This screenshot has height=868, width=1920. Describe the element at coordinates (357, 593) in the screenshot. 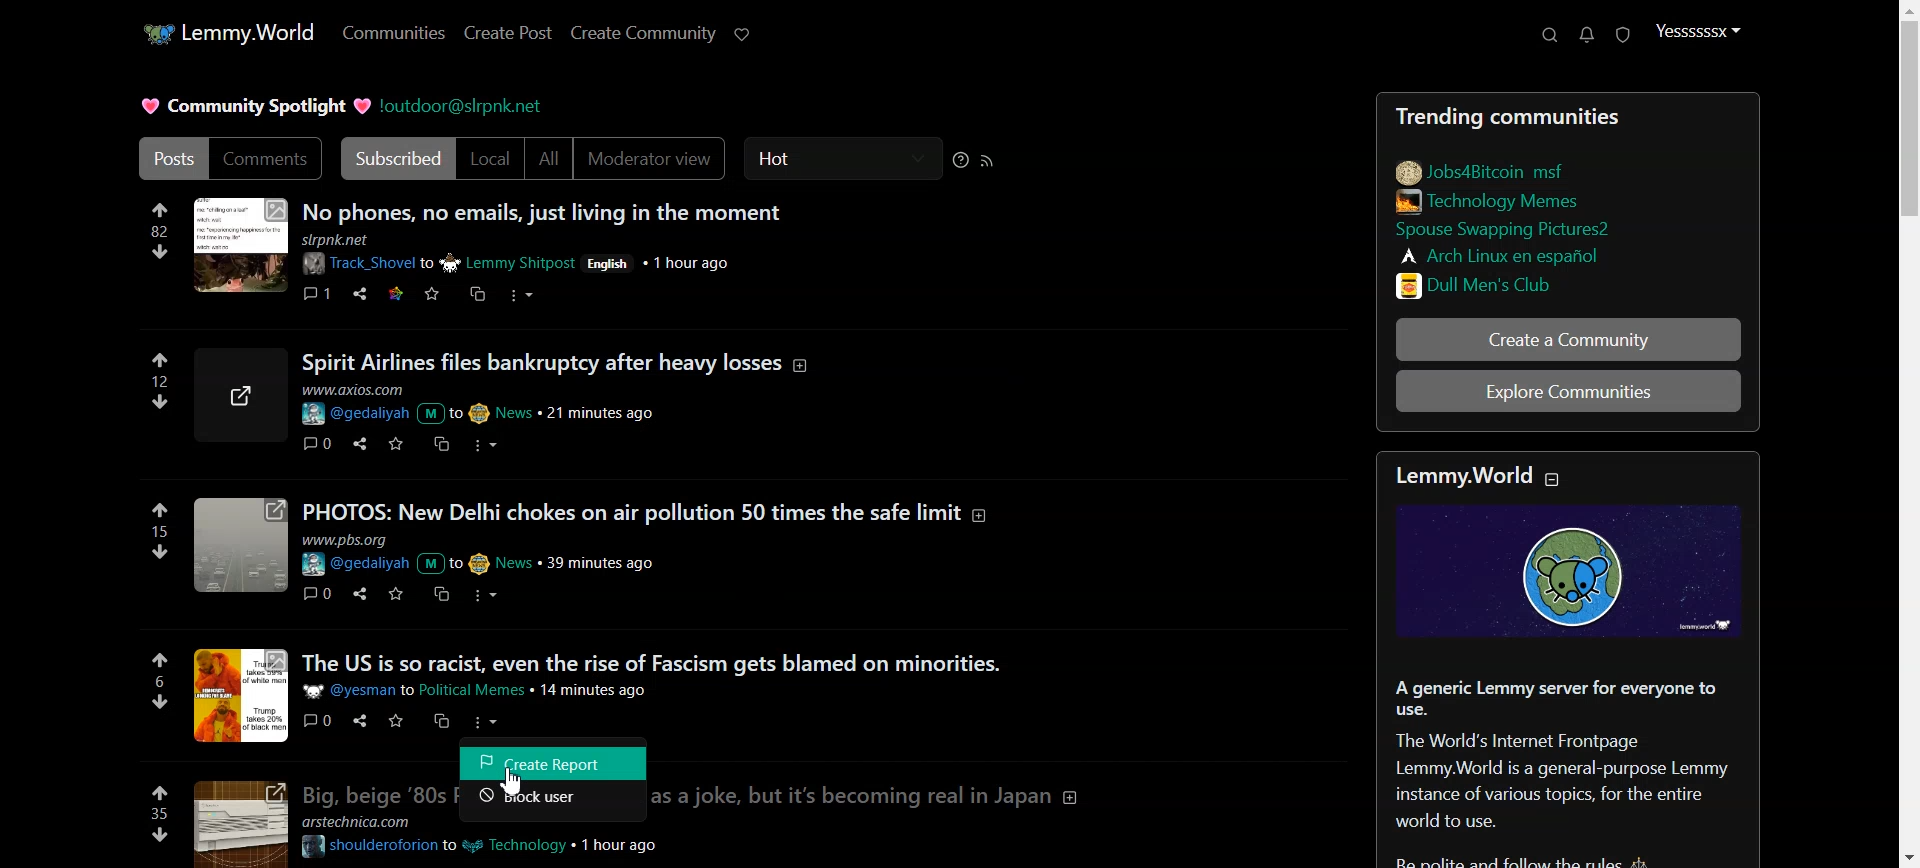

I see `share` at that location.